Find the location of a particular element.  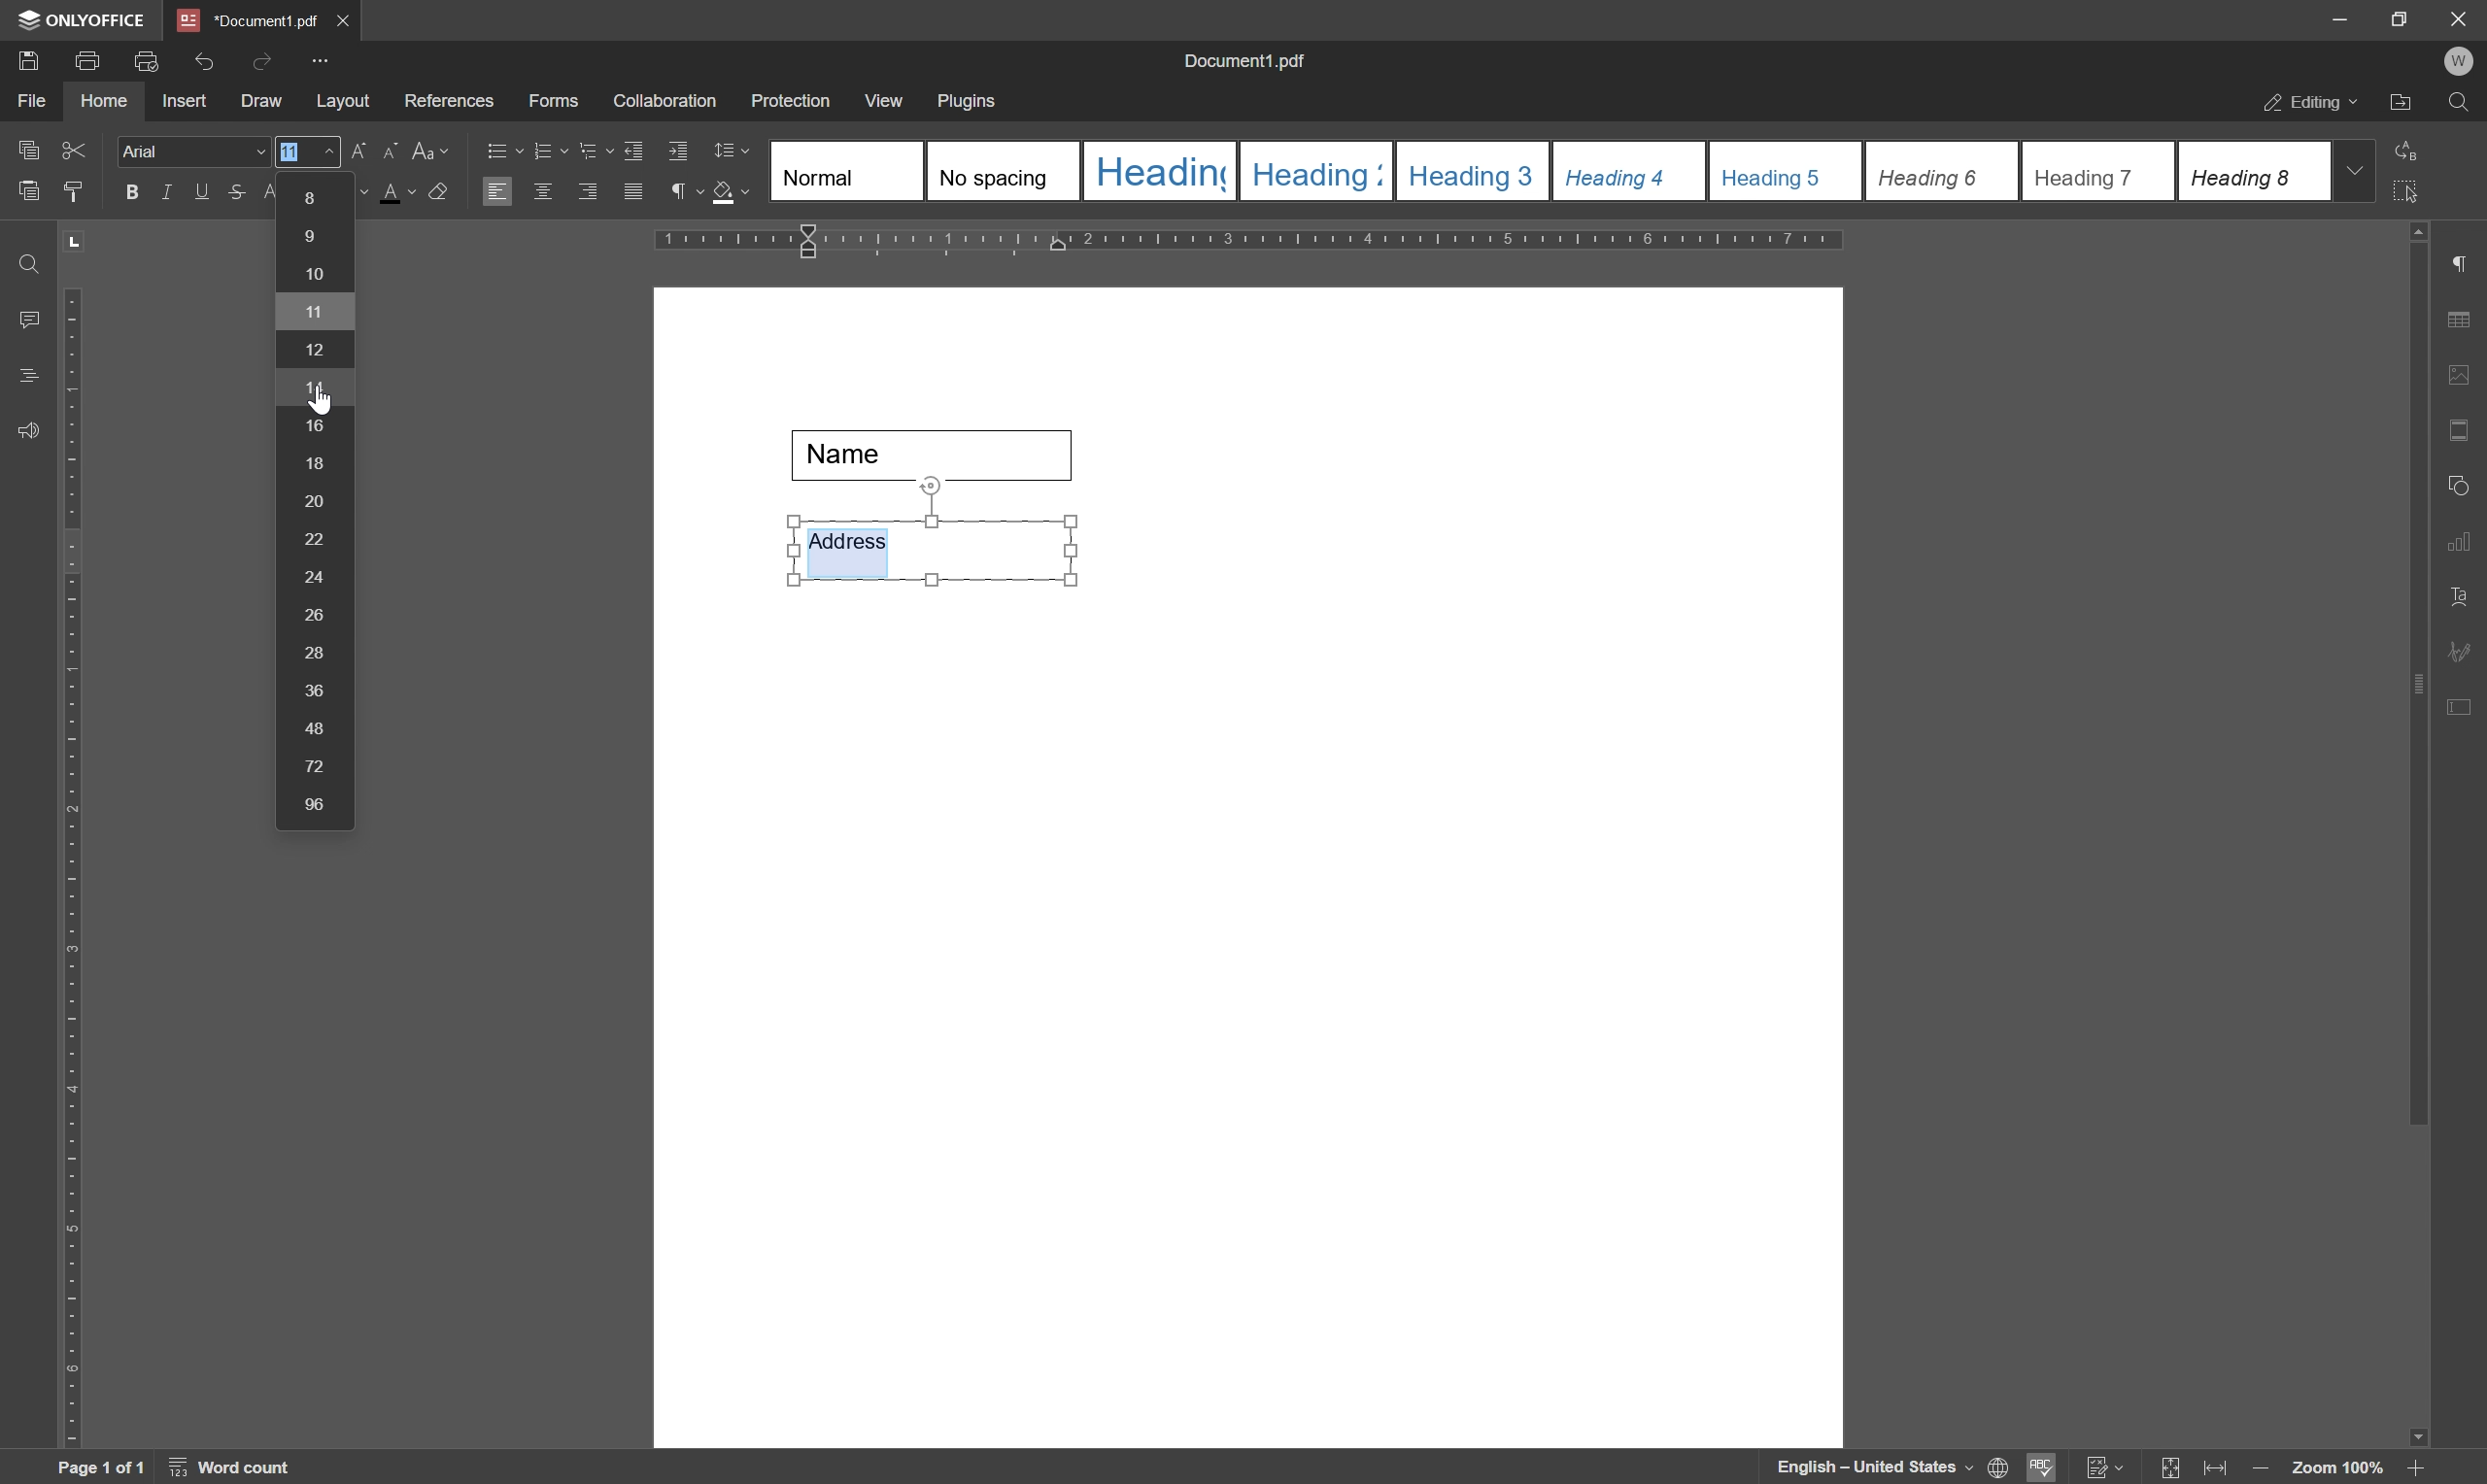

decrease indent is located at coordinates (631, 148).